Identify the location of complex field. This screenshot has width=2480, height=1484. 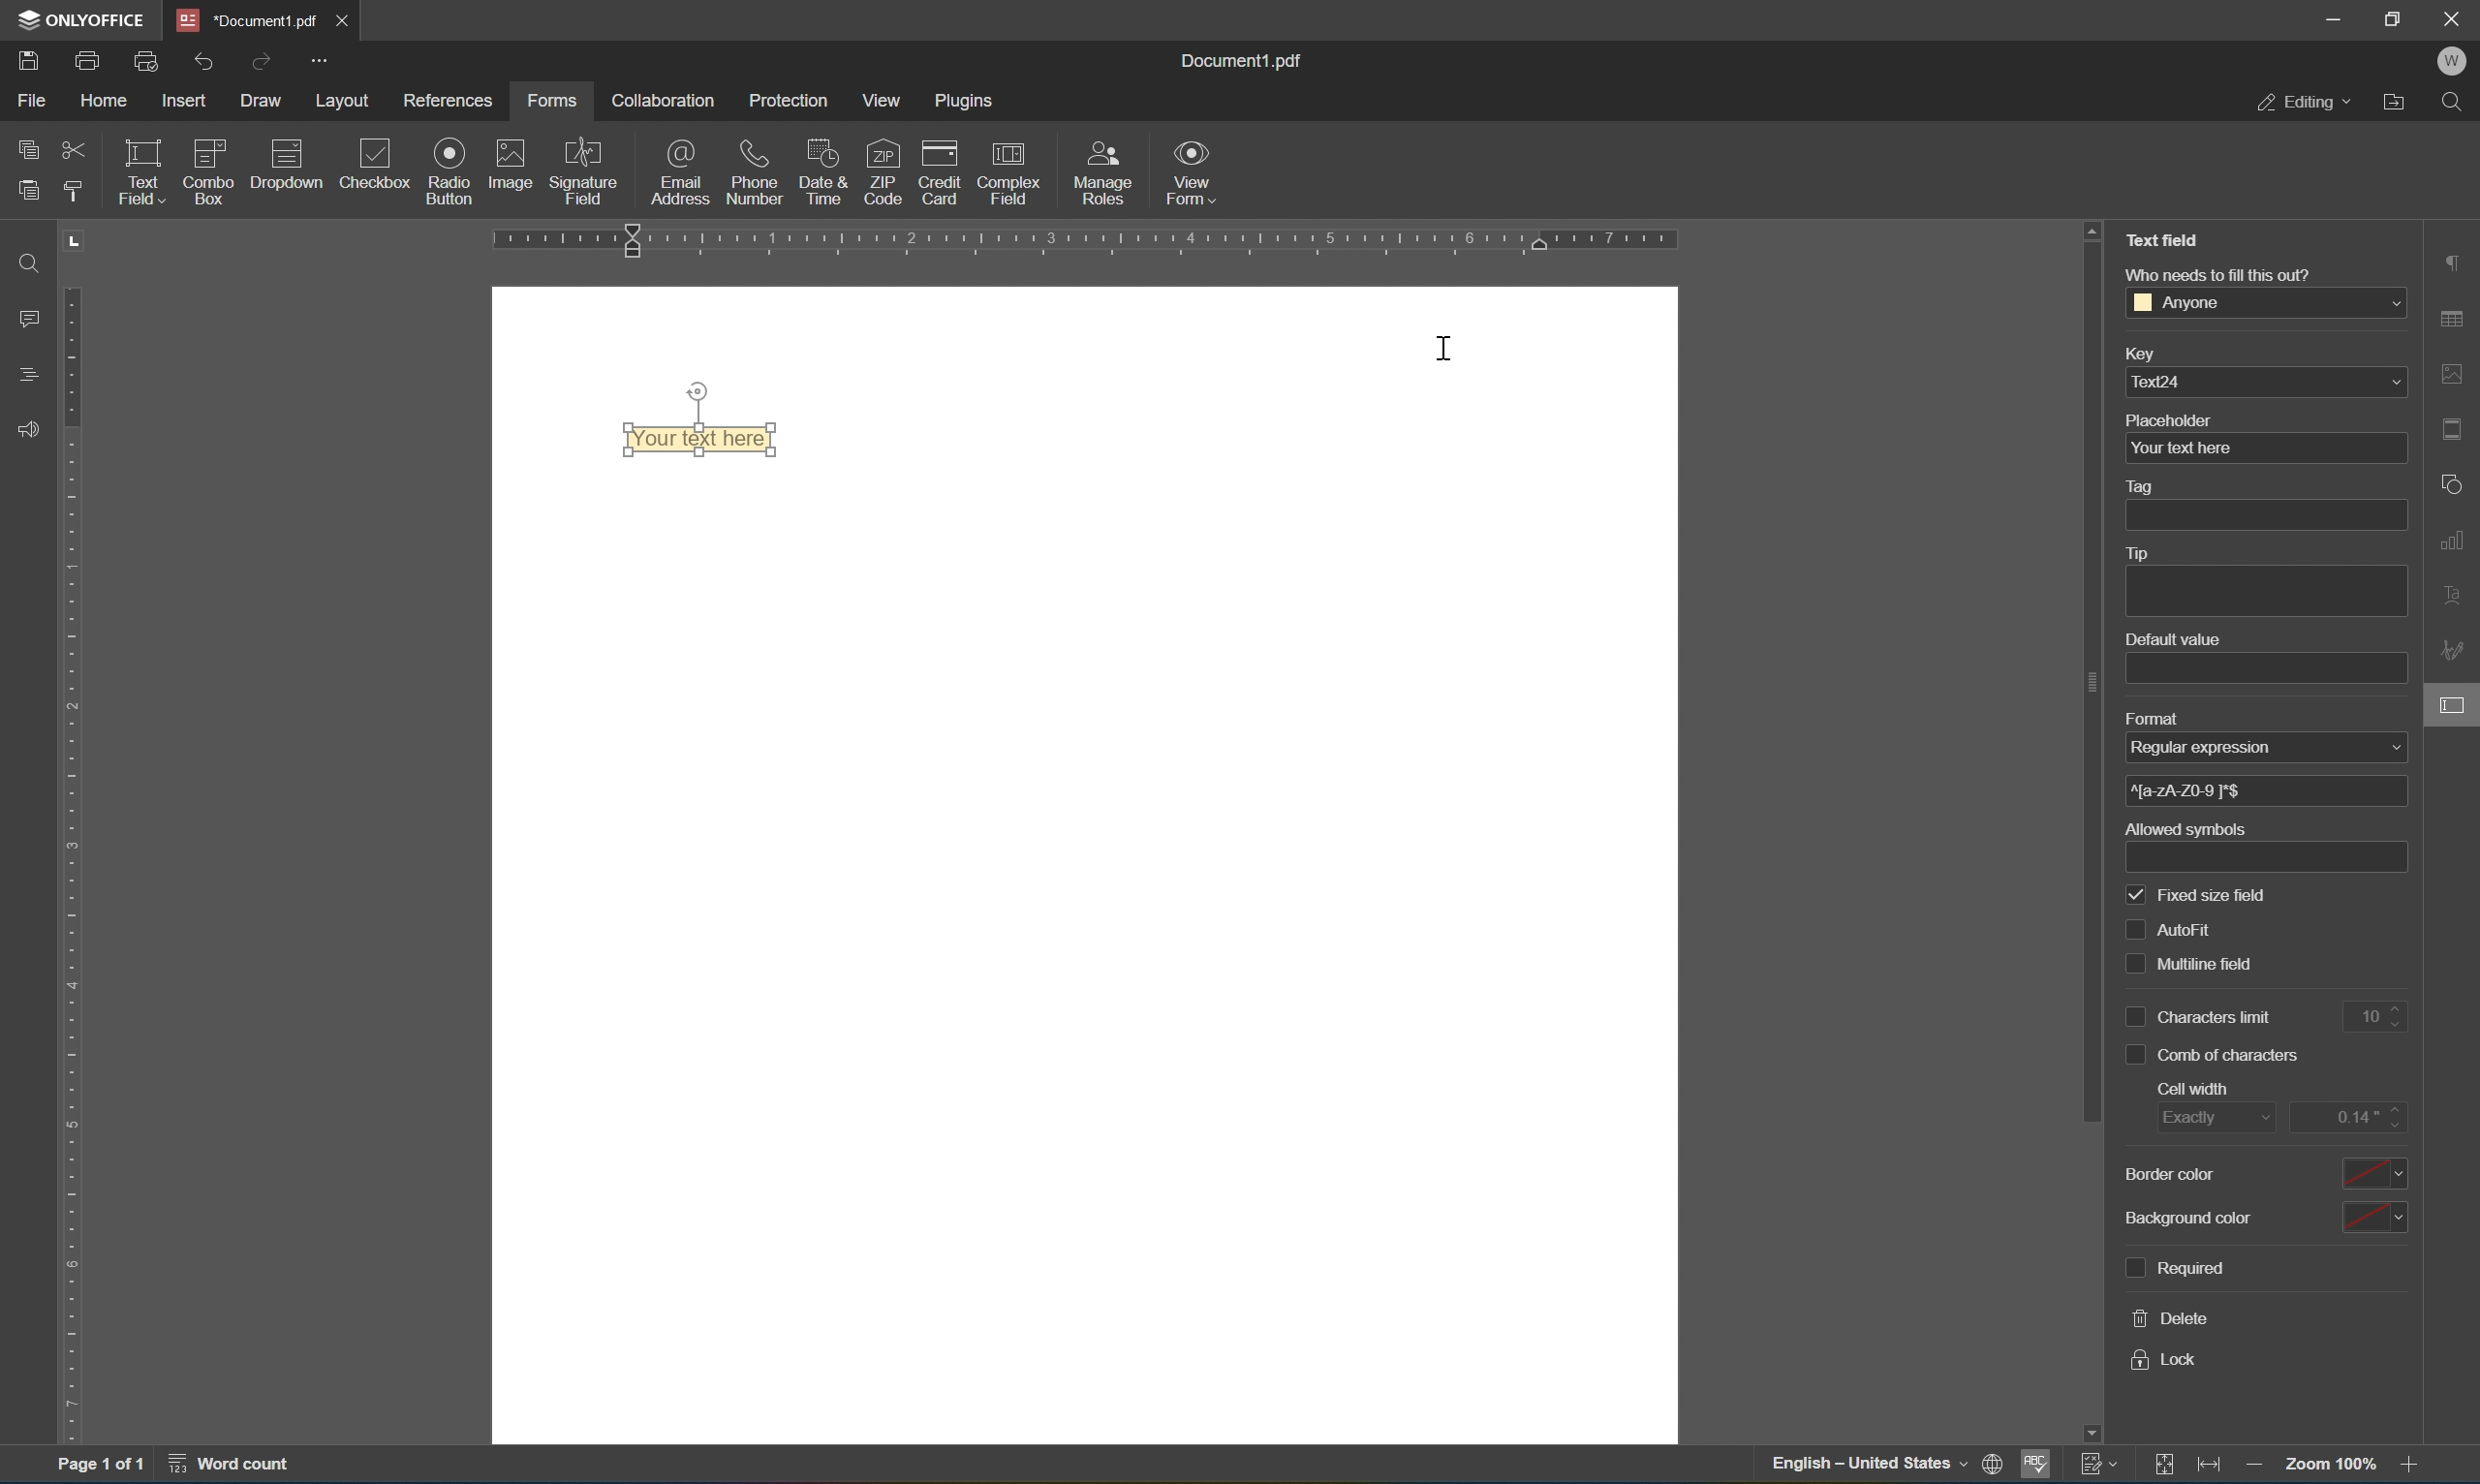
(1006, 173).